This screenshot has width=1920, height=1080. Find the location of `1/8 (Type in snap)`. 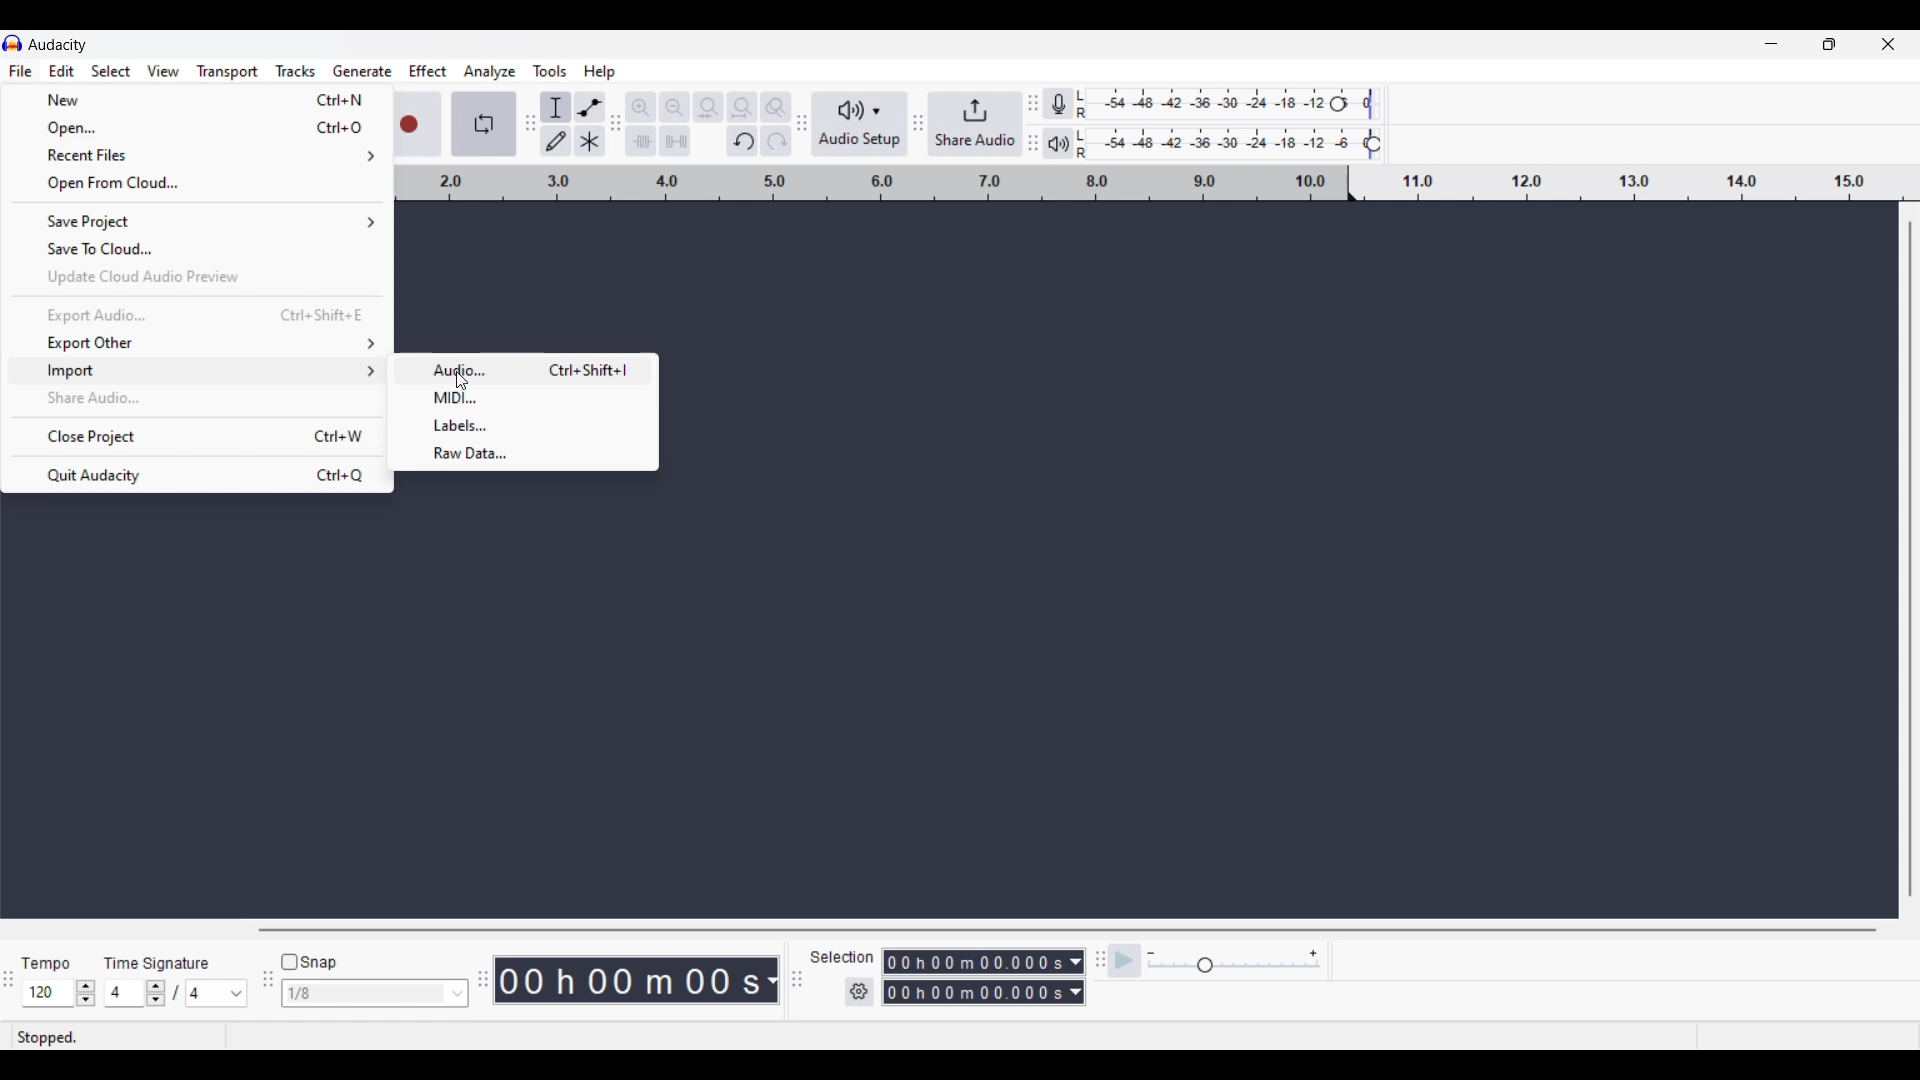

1/8 (Type in snap) is located at coordinates (361, 995).